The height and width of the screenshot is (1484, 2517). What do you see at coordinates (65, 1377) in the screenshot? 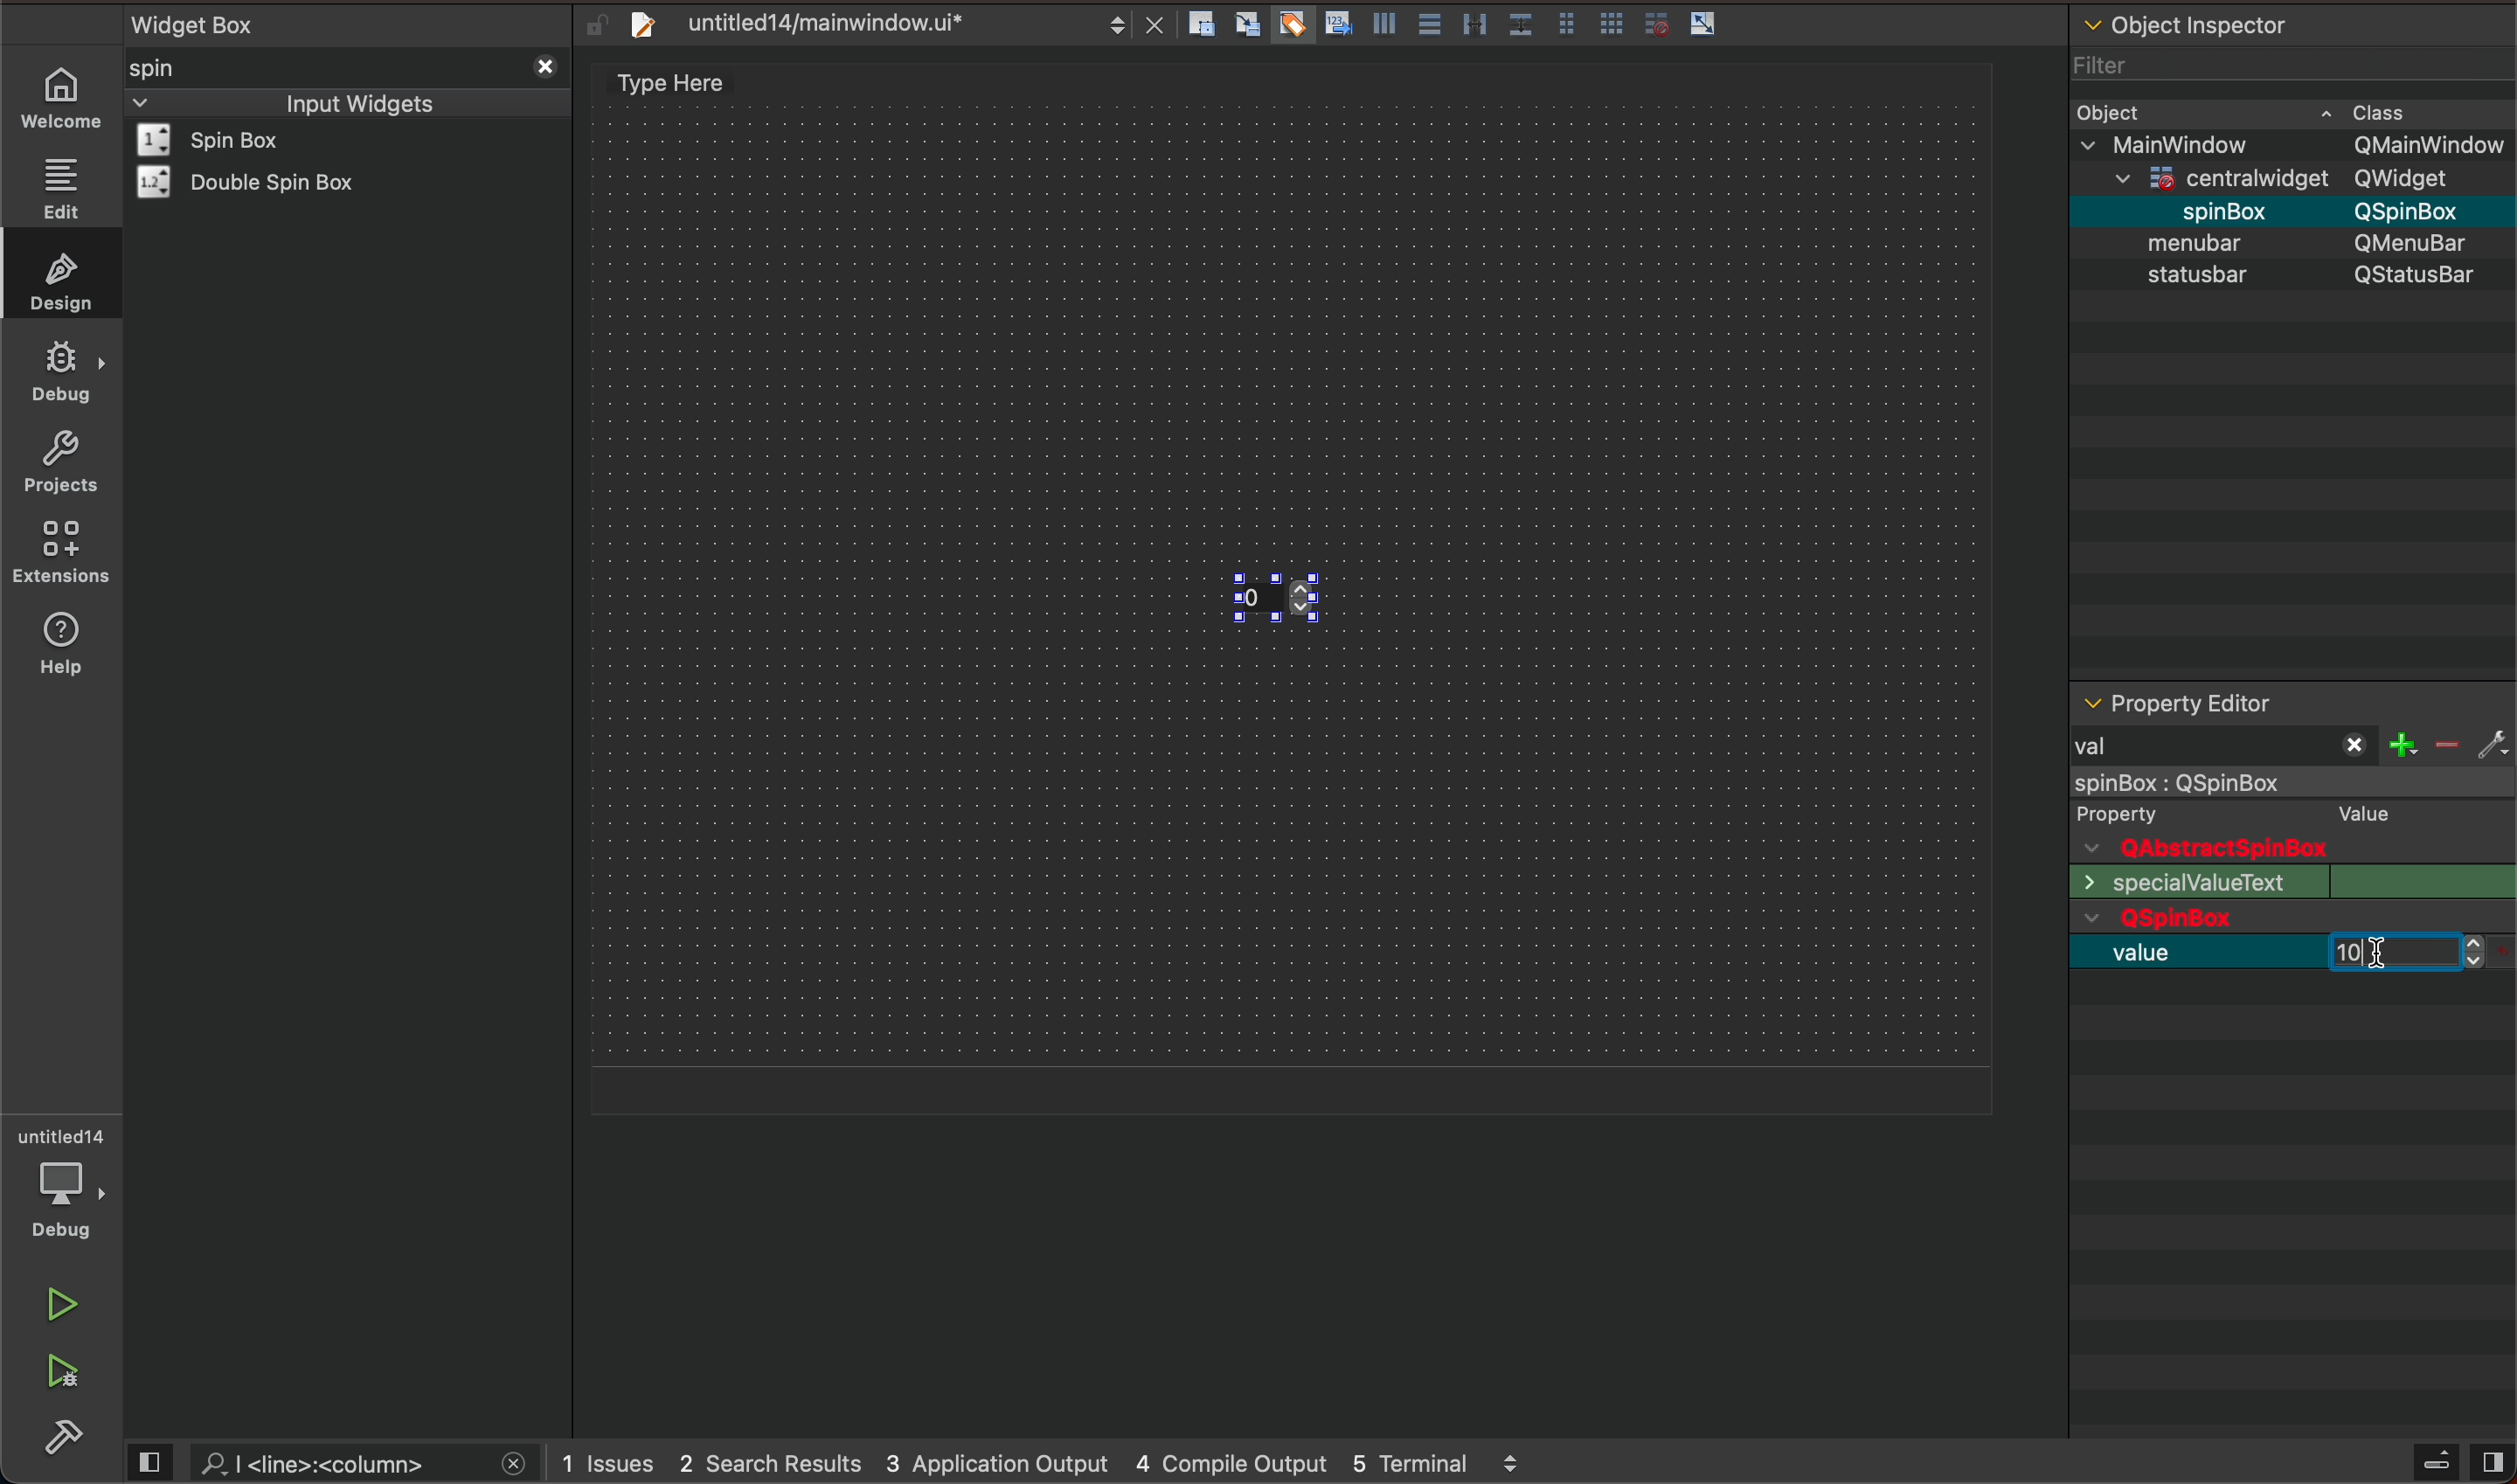
I see `run and debug` at bounding box center [65, 1377].